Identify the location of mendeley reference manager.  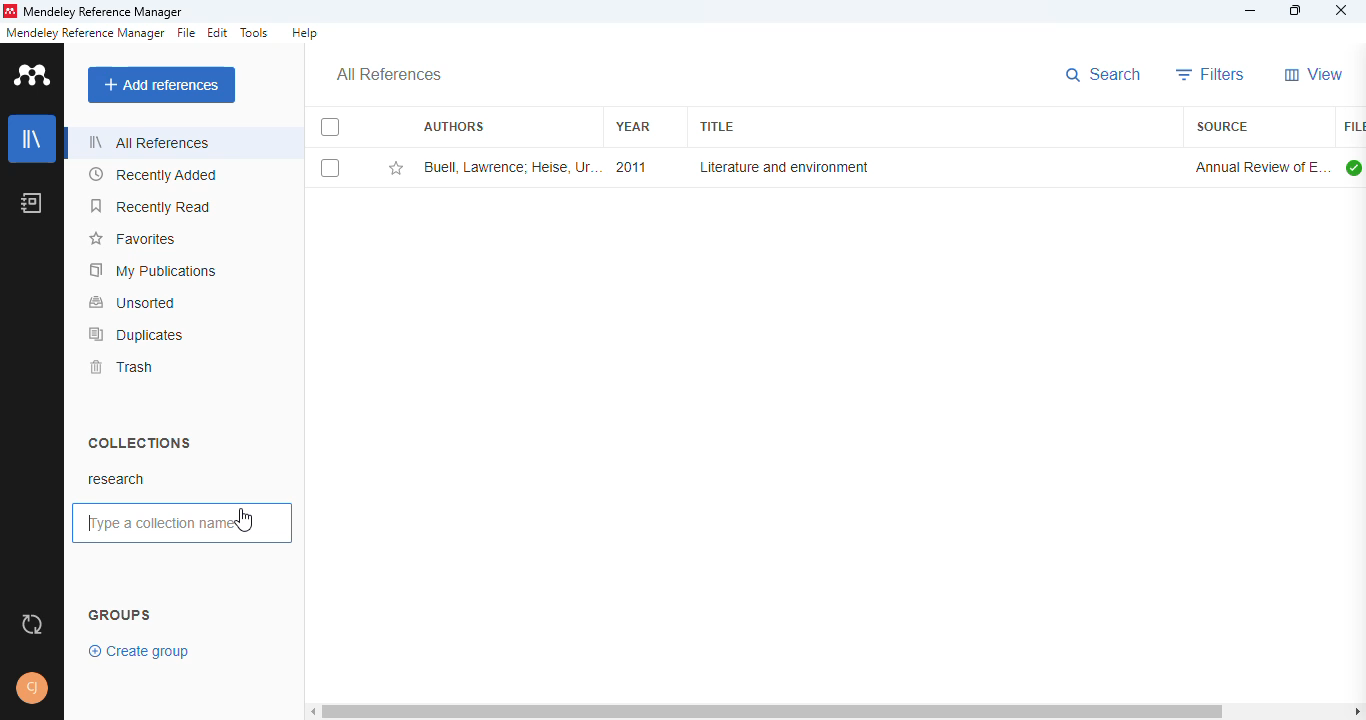
(85, 33).